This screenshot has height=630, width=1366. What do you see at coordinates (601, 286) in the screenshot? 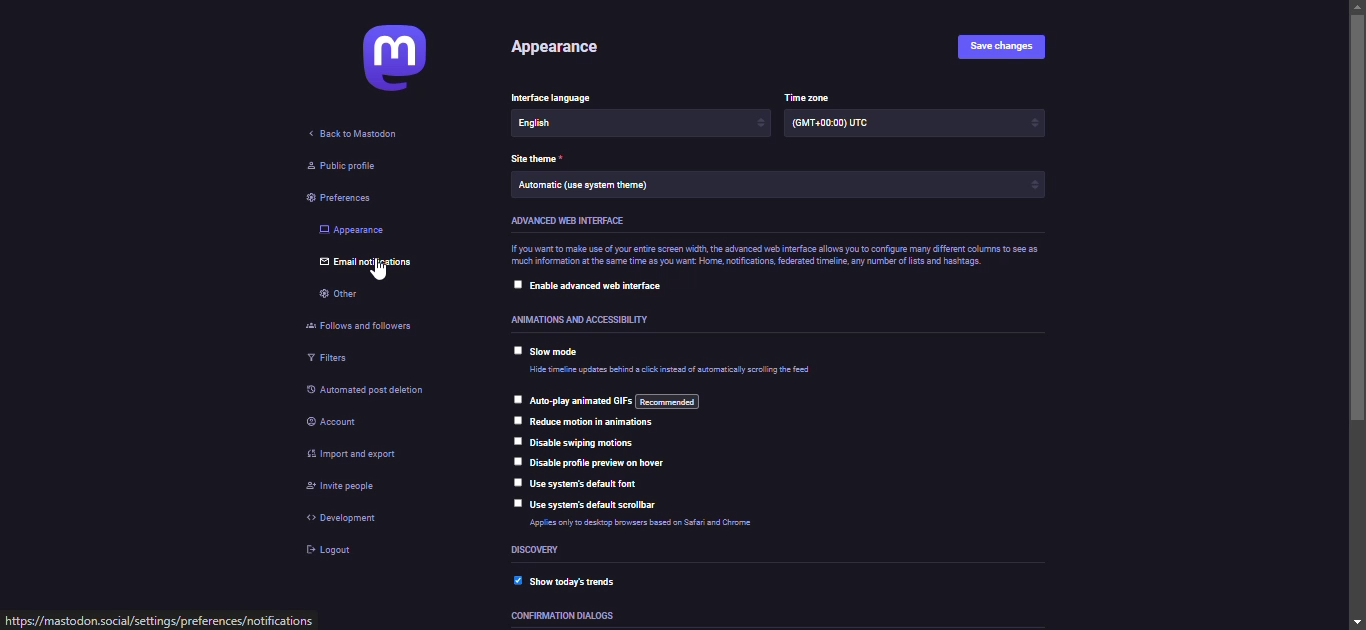
I see `enable advanced web interface` at bounding box center [601, 286].